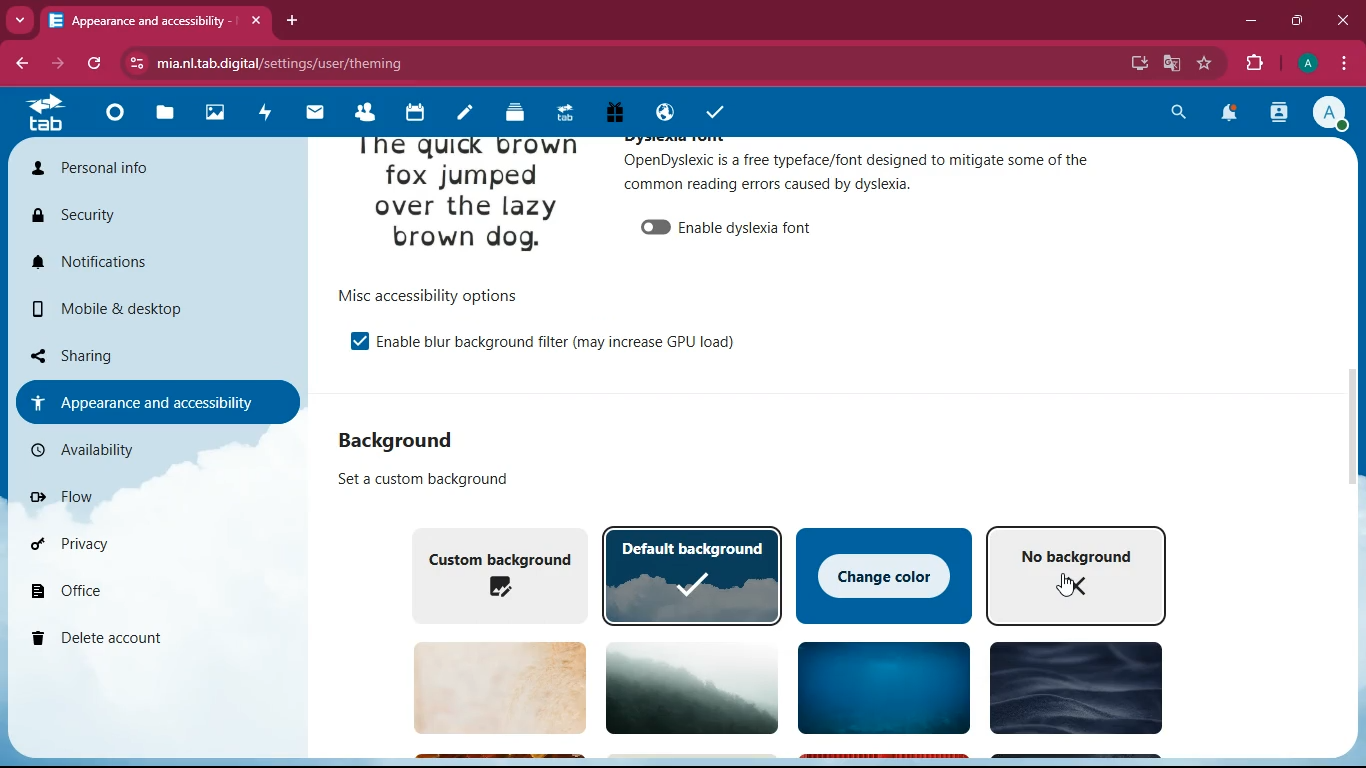  Describe the element at coordinates (1209, 63) in the screenshot. I see `favourite` at that location.